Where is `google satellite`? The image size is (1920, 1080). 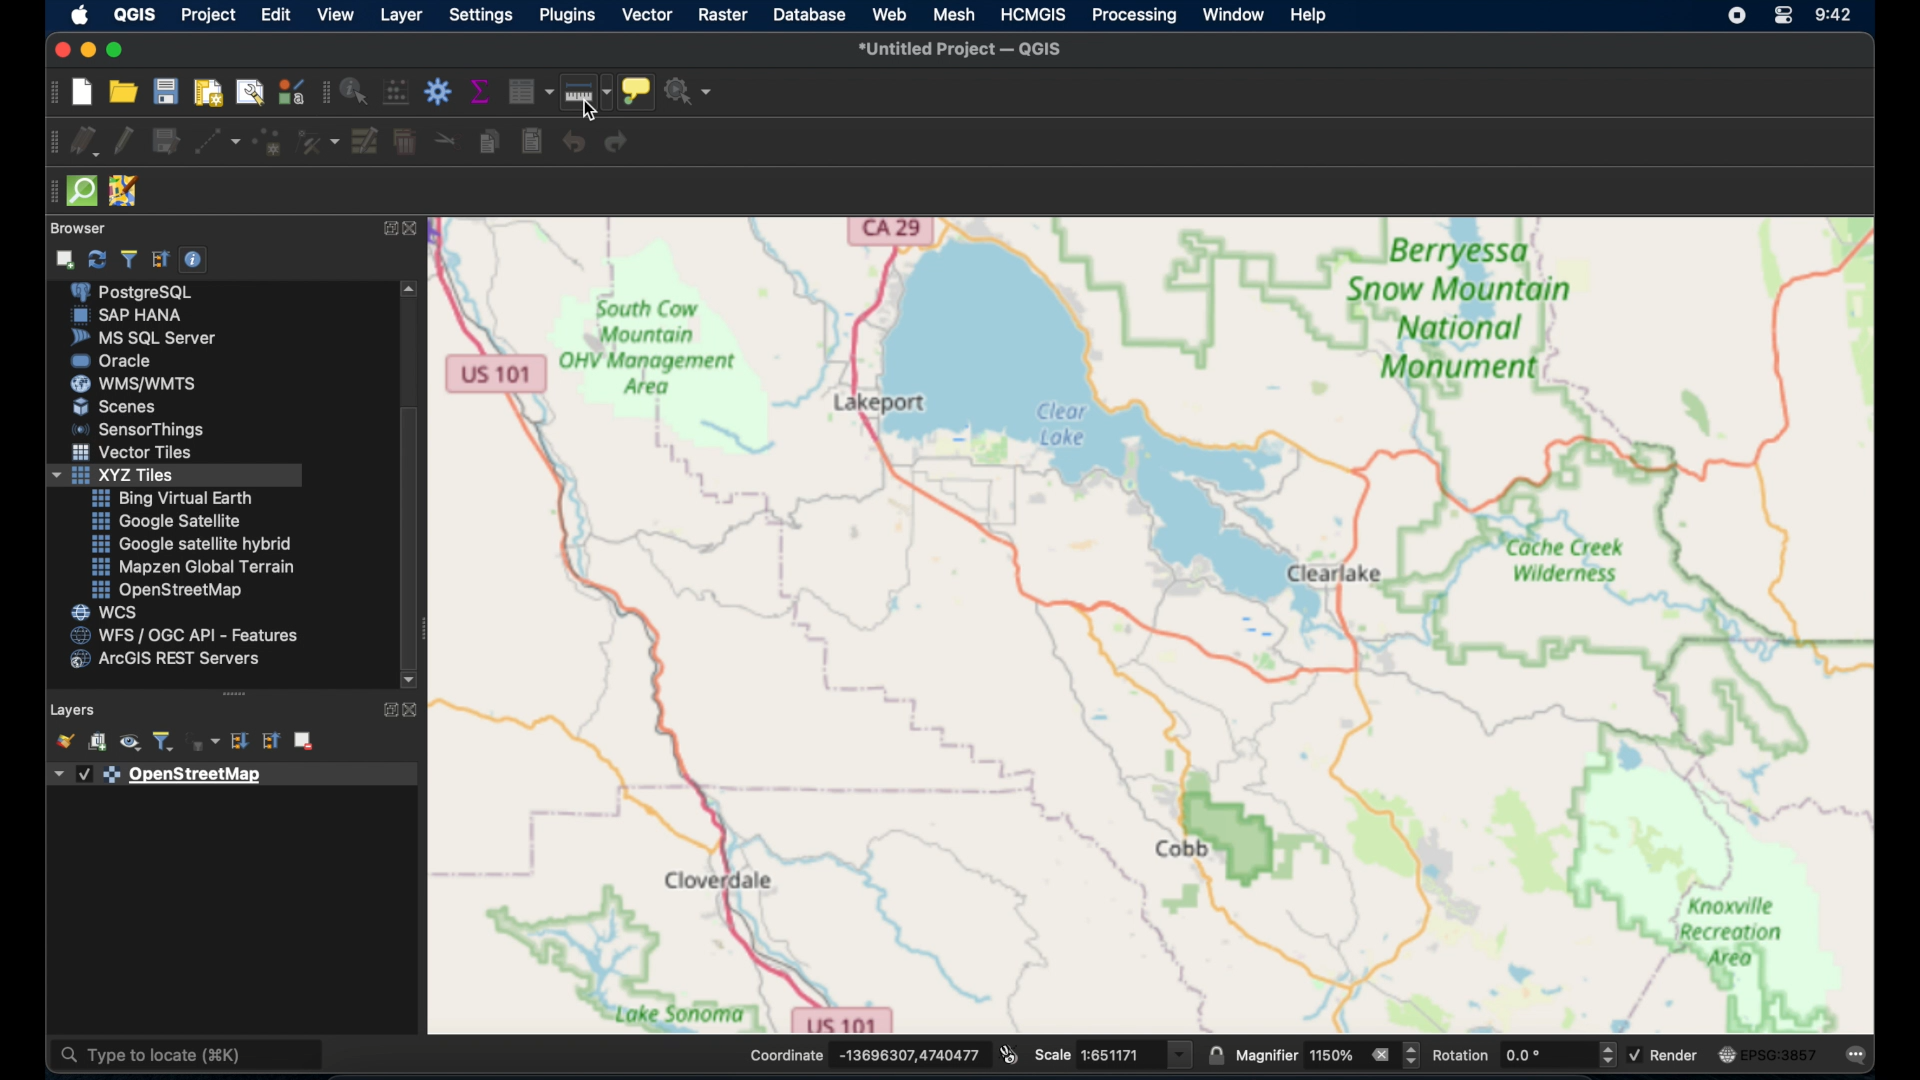
google satellite is located at coordinates (165, 521).